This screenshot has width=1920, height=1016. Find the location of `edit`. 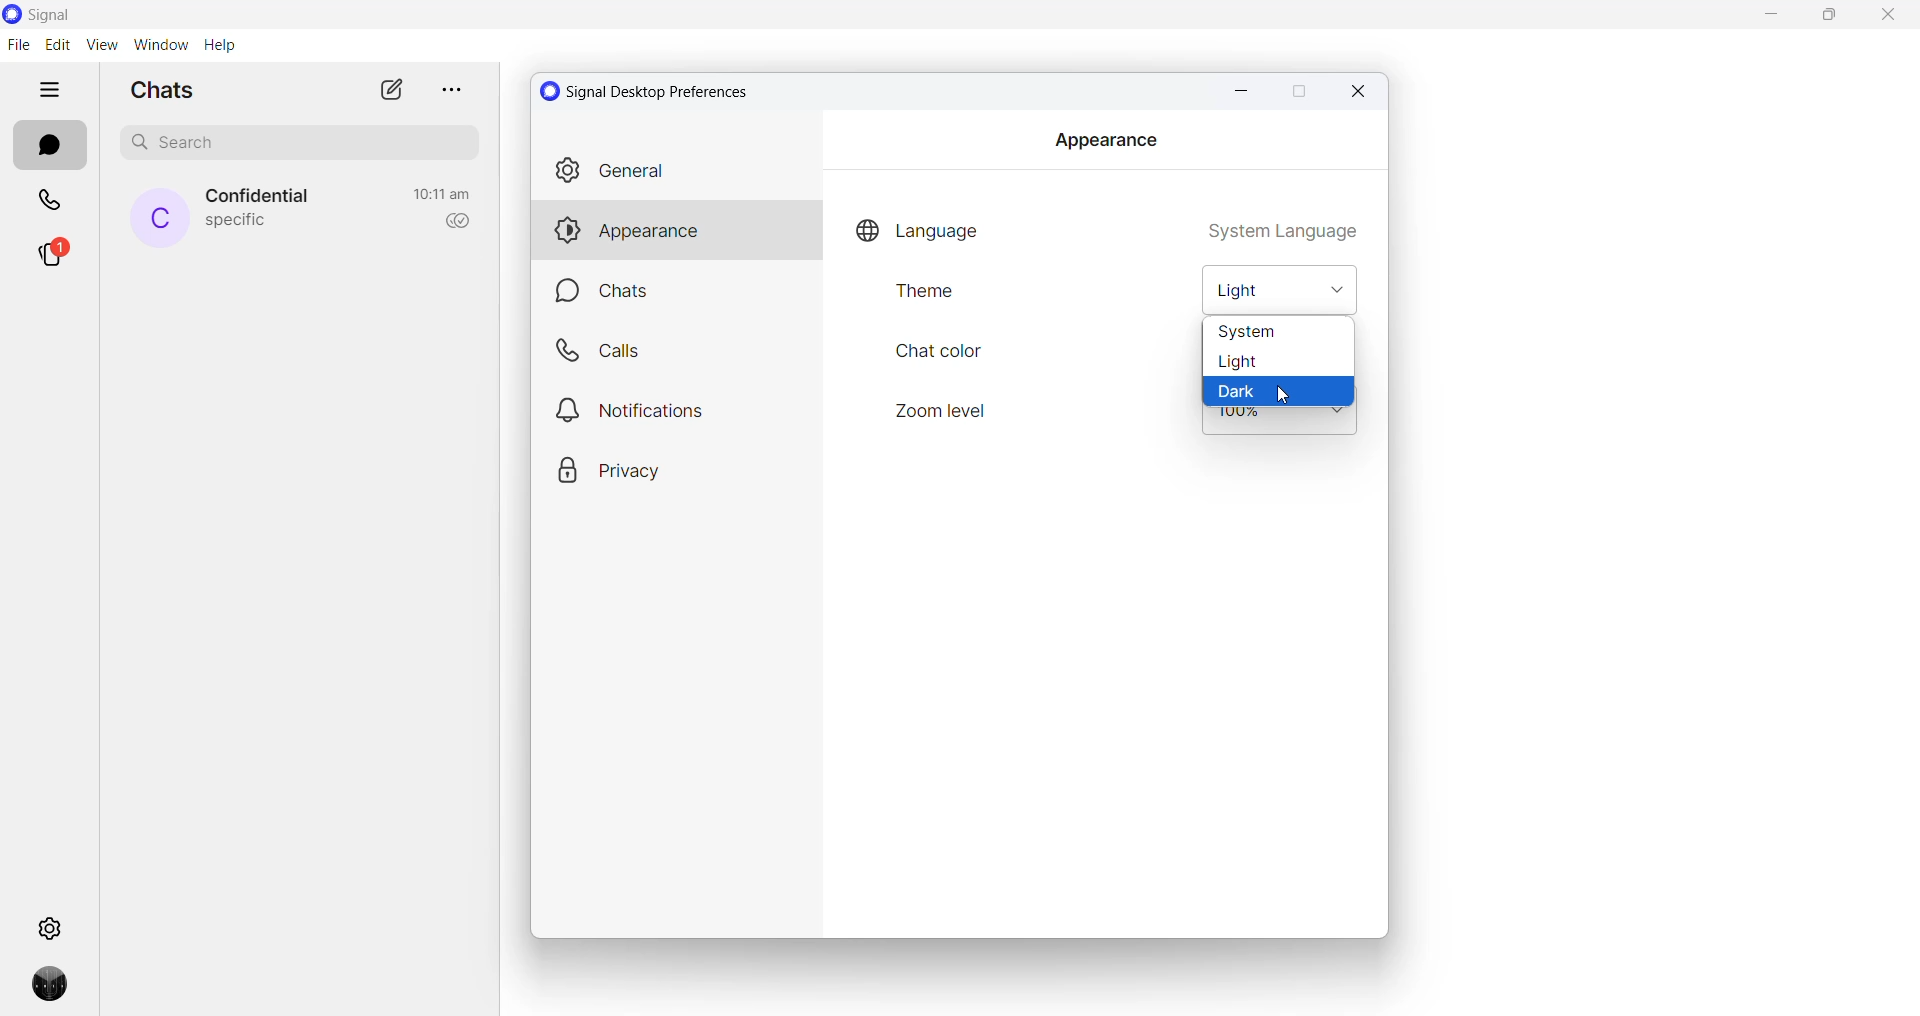

edit is located at coordinates (57, 45).